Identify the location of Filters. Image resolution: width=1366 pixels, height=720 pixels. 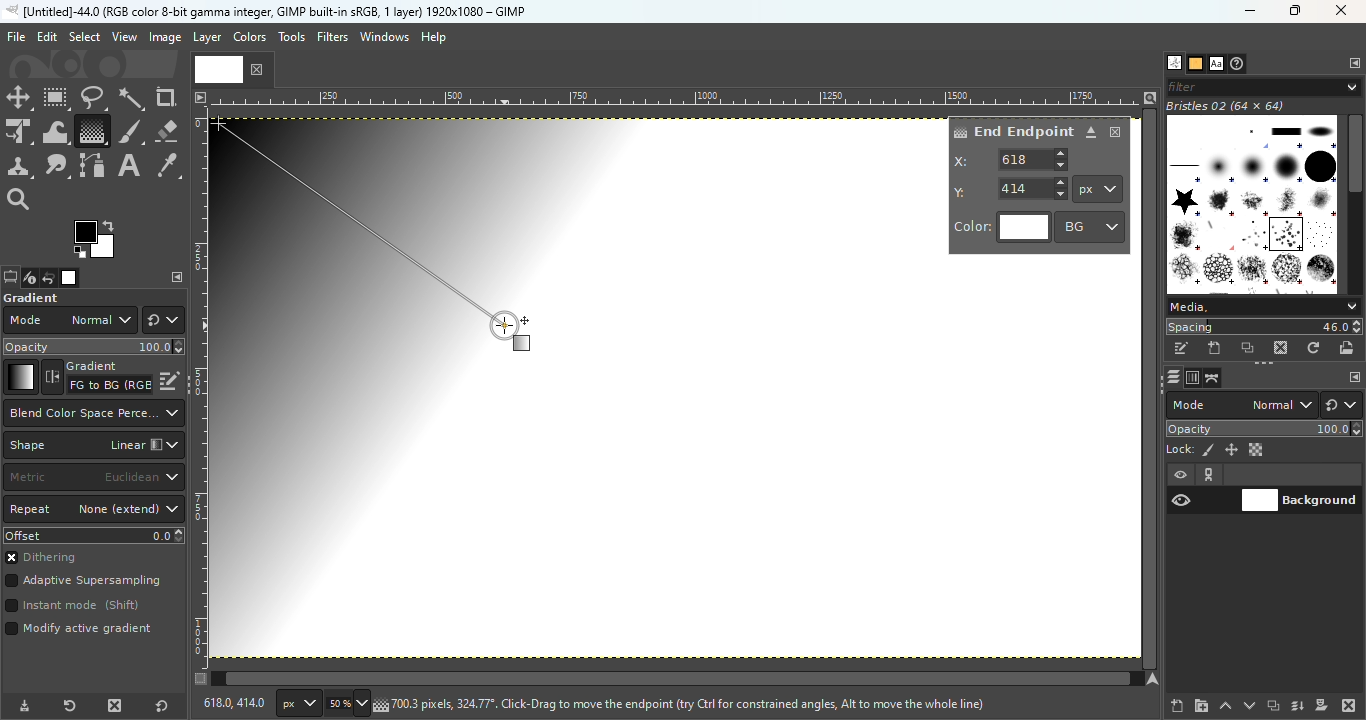
(333, 37).